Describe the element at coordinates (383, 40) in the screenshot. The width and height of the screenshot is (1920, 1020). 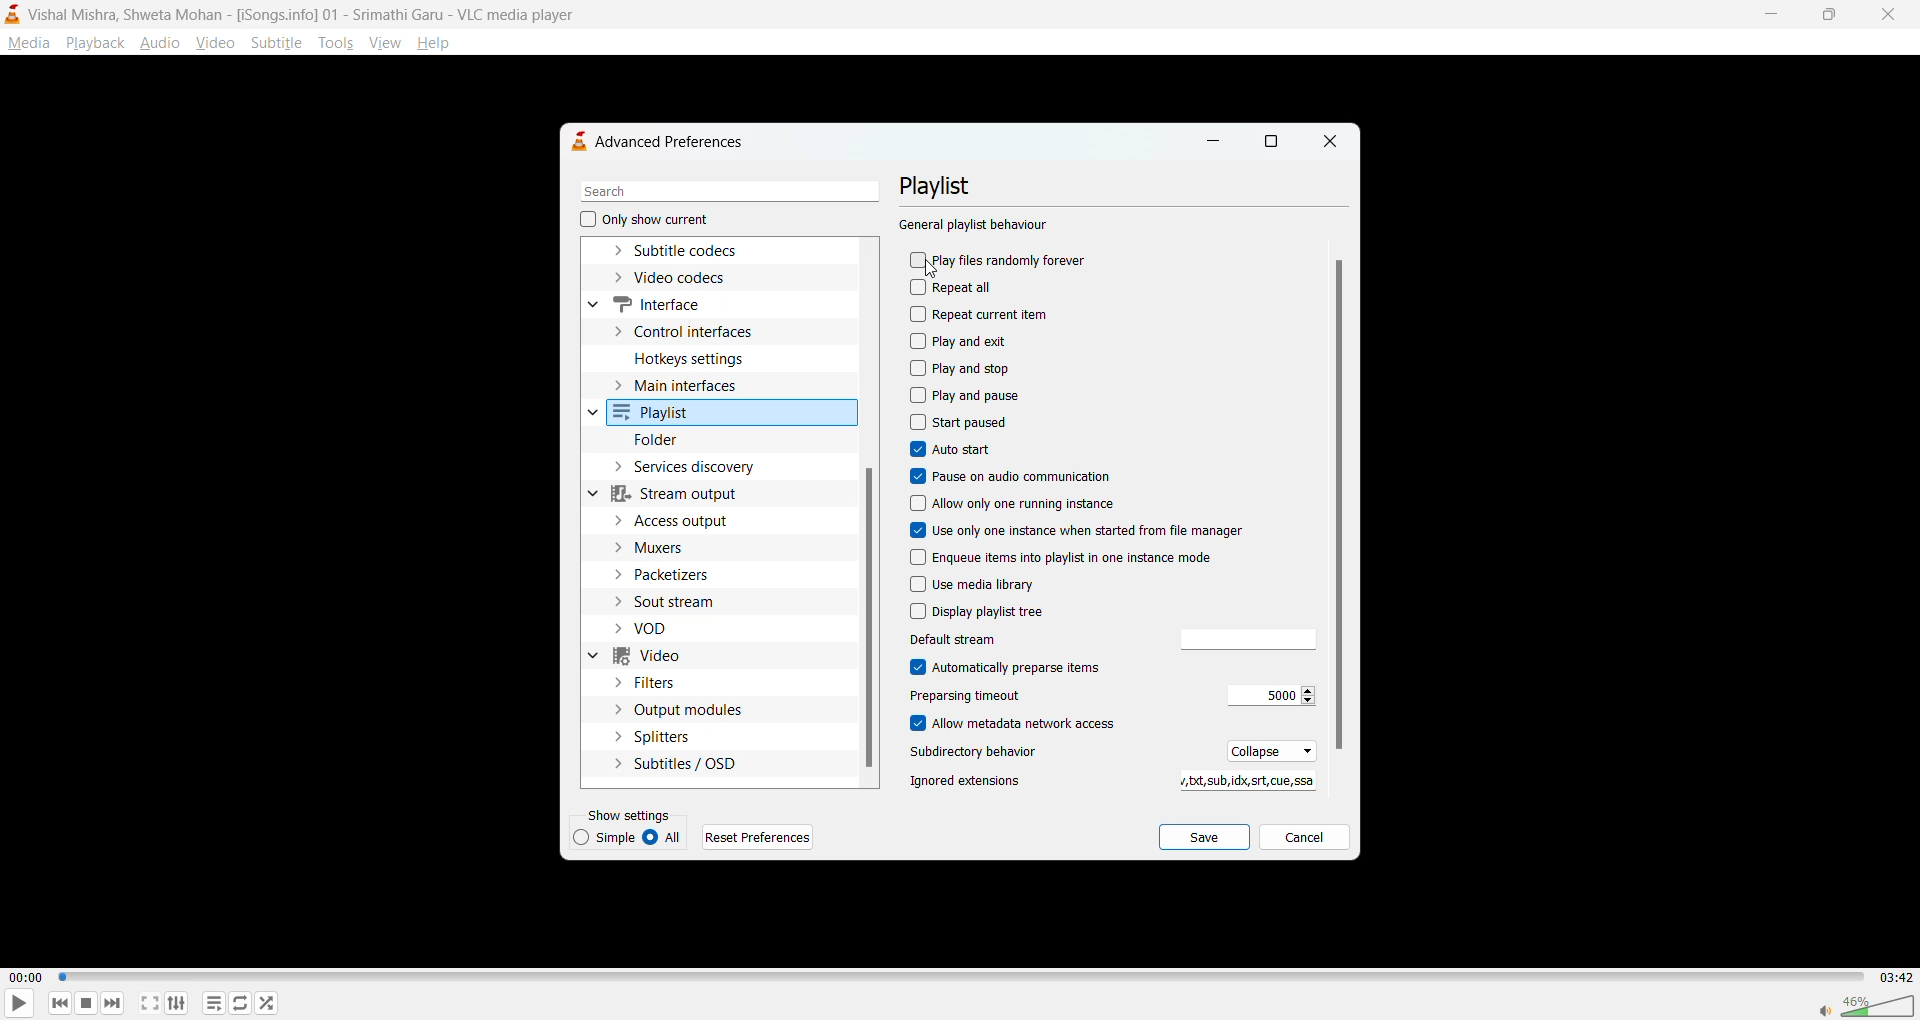
I see `view` at that location.